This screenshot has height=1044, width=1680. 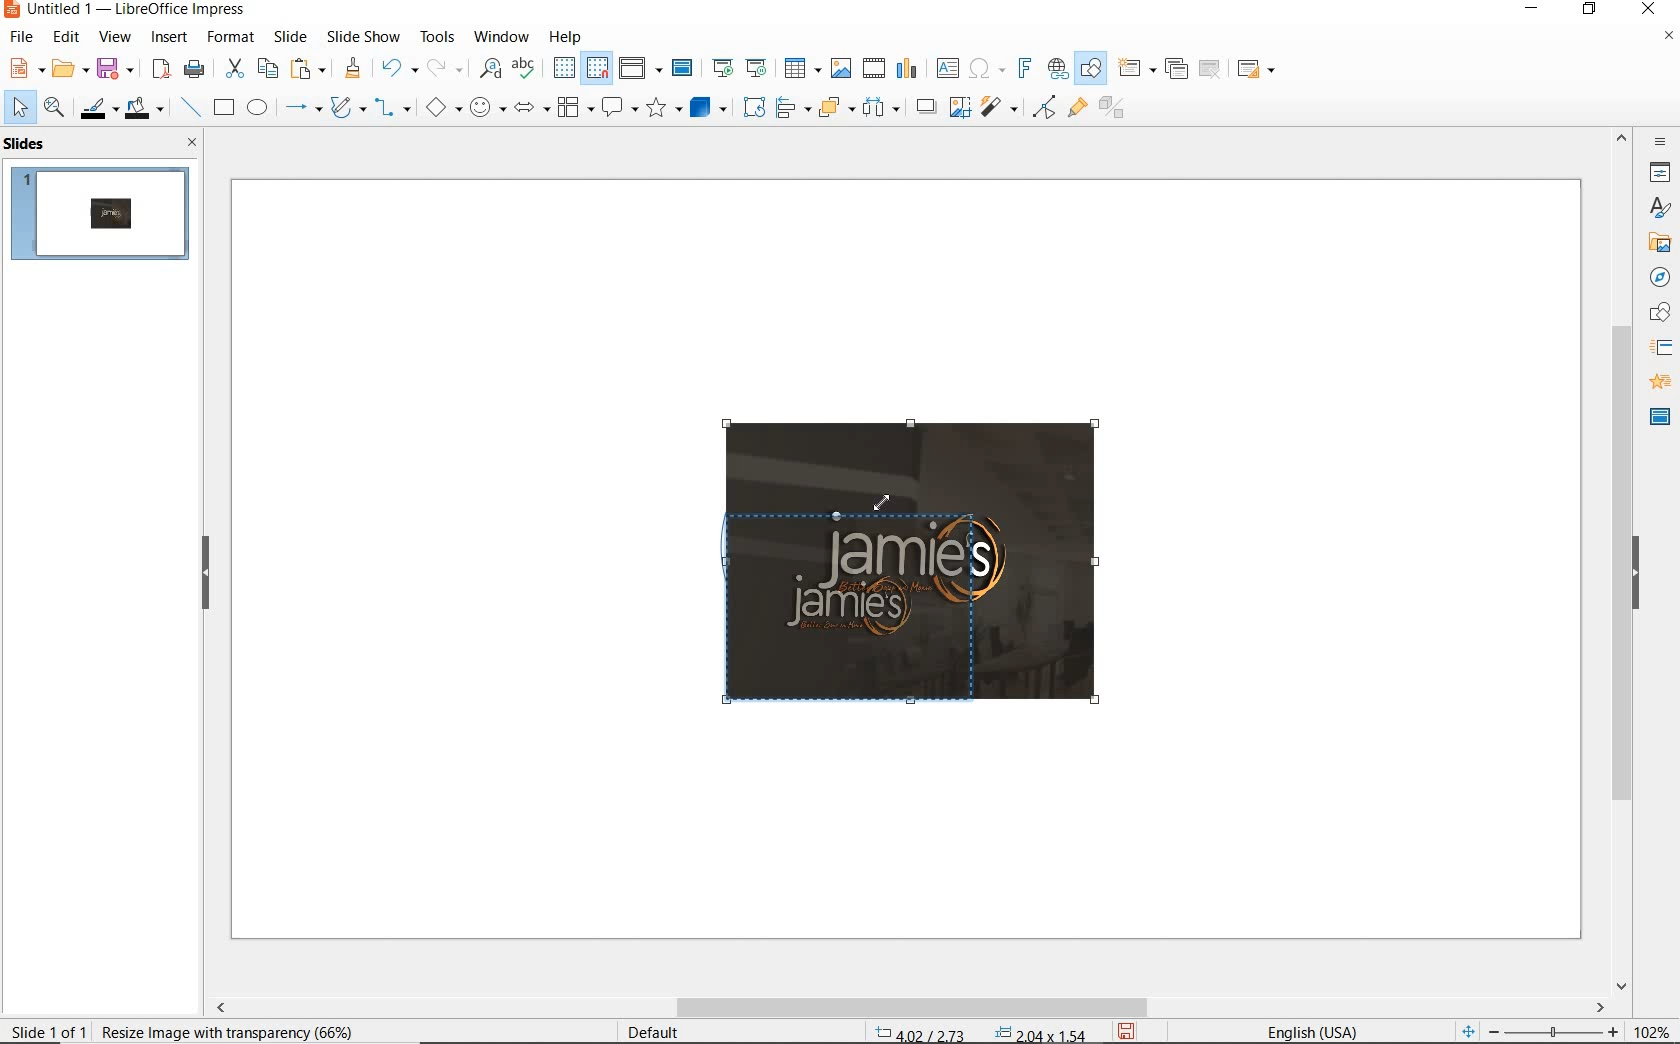 What do you see at coordinates (800, 69) in the screenshot?
I see `insert table` at bounding box center [800, 69].